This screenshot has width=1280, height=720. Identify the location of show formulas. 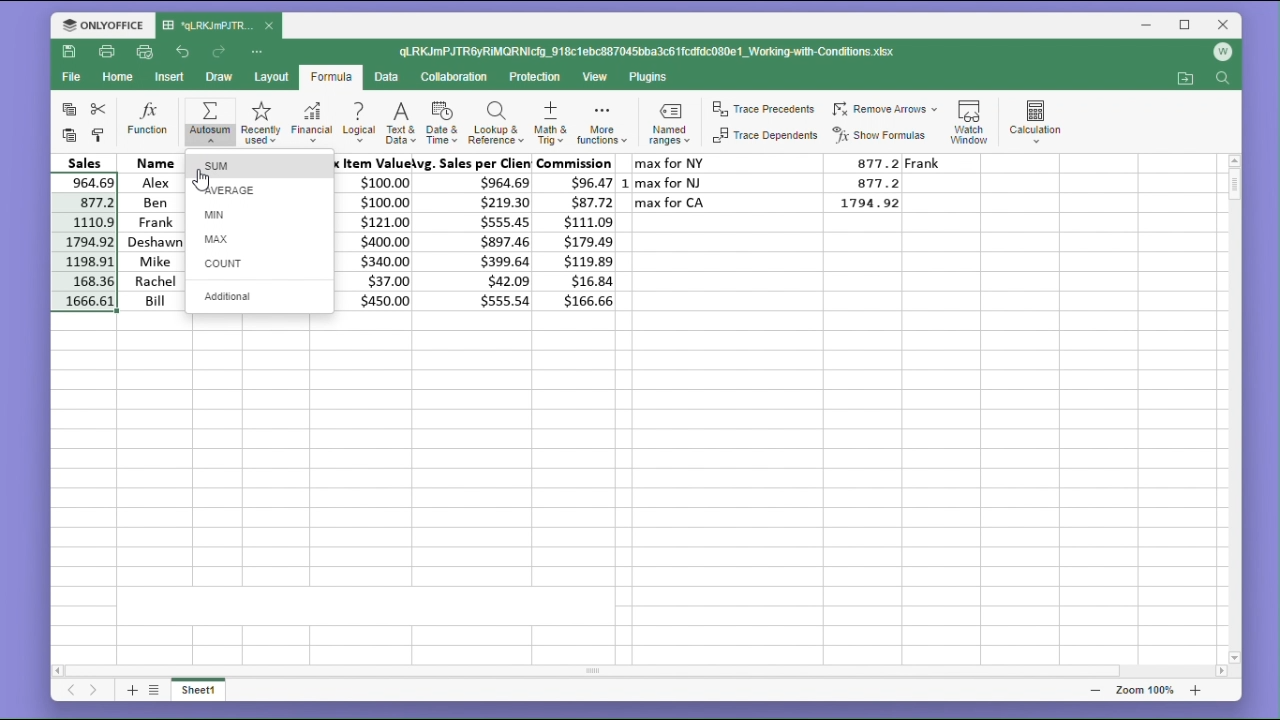
(884, 135).